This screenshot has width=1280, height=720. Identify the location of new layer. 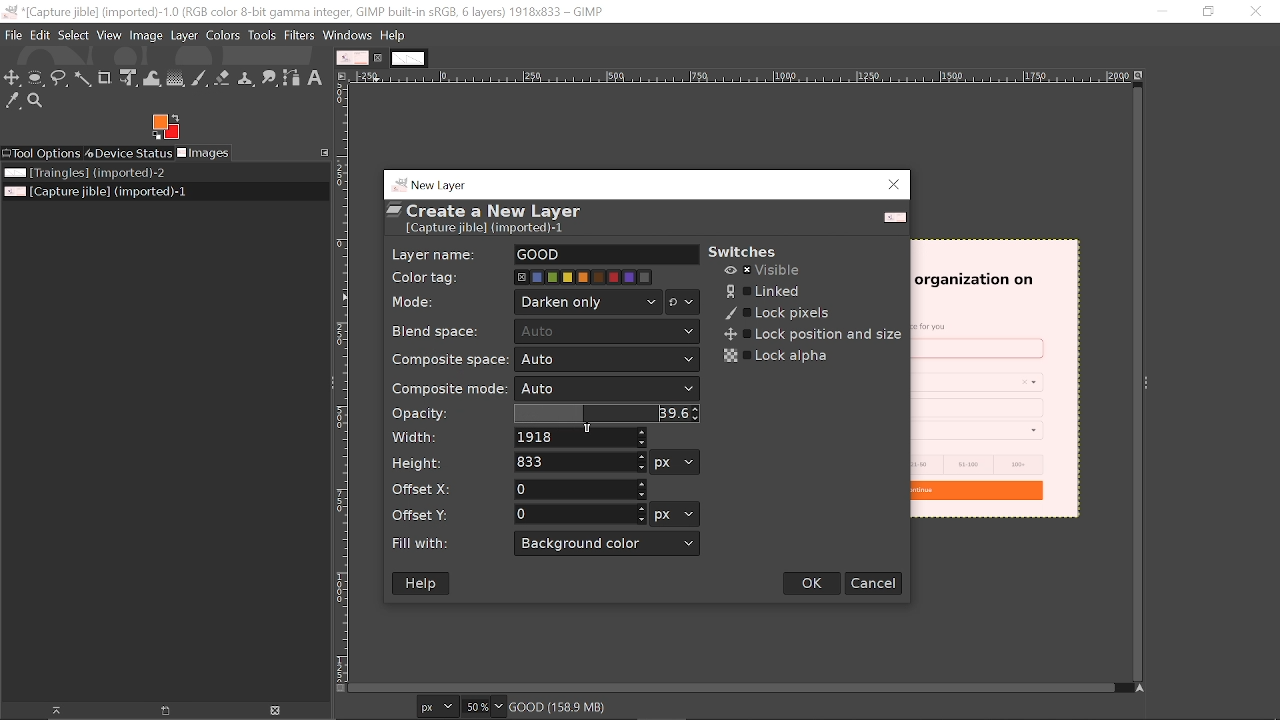
(432, 183).